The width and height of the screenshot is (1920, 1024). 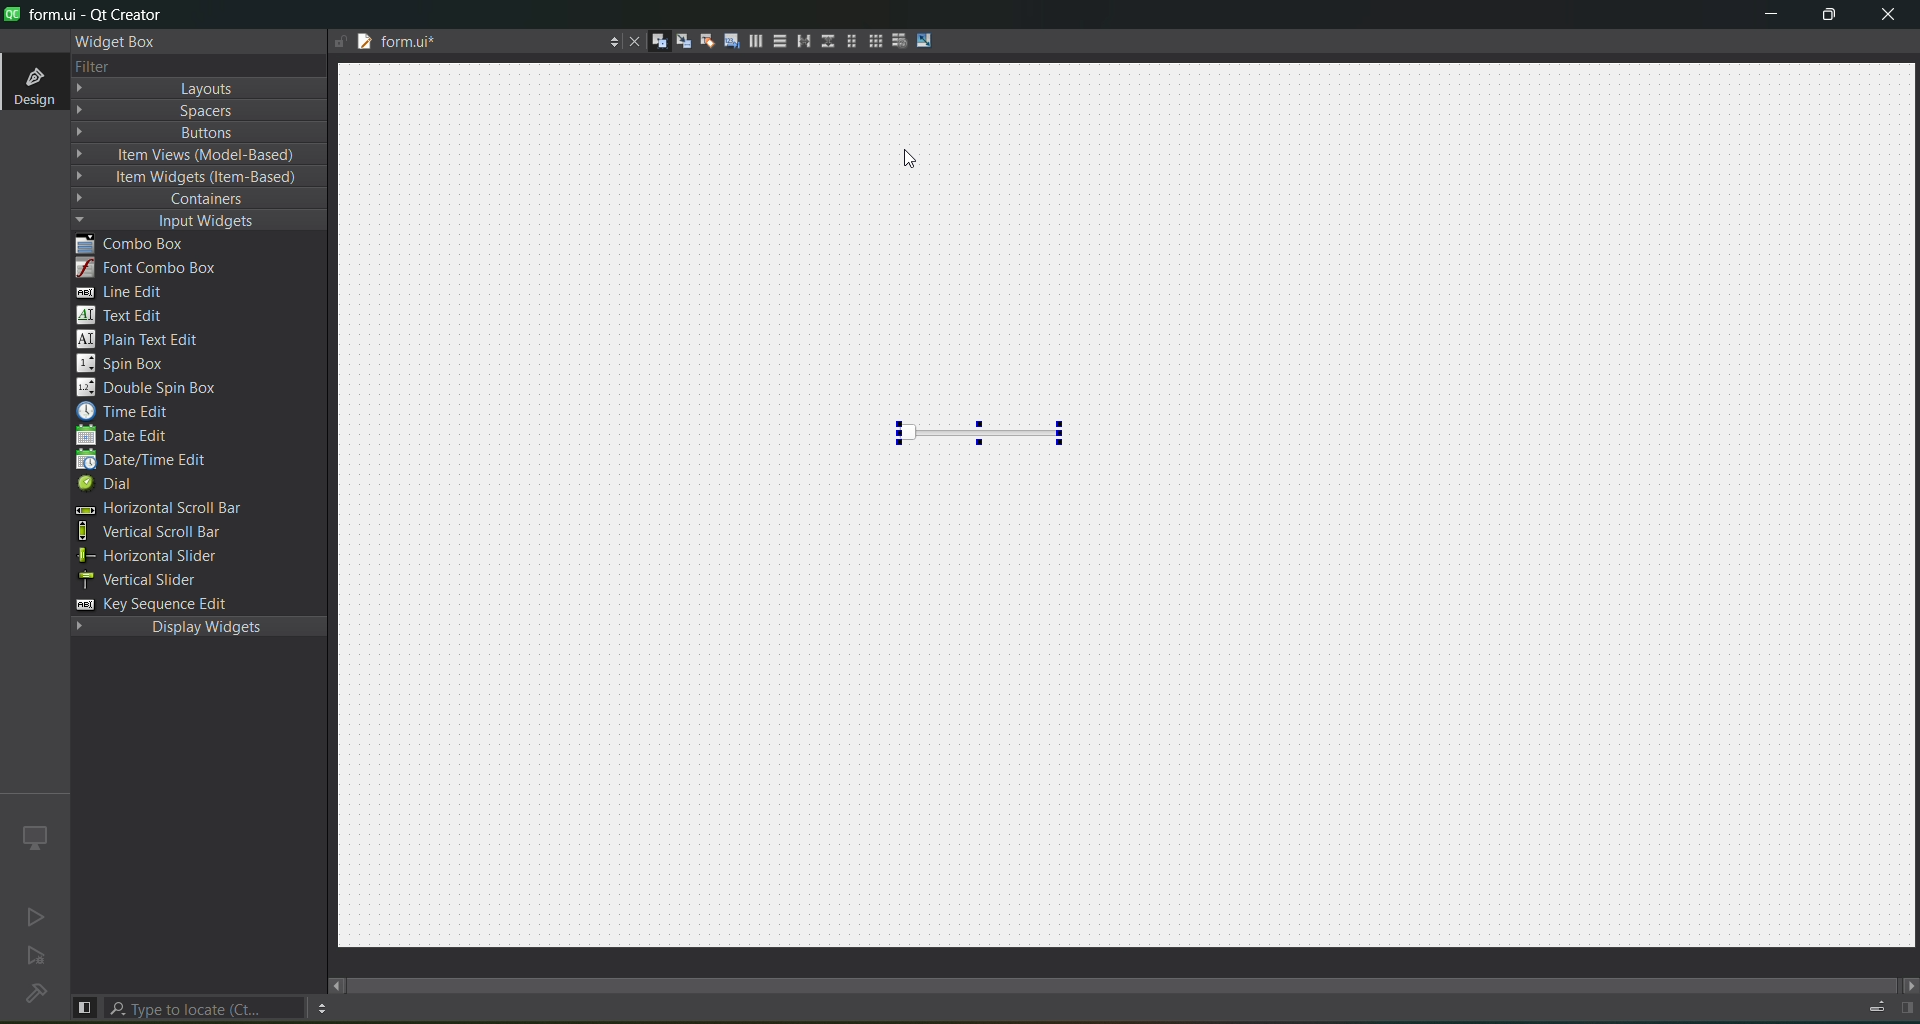 What do you see at coordinates (145, 460) in the screenshot?
I see `date/edit edit` at bounding box center [145, 460].